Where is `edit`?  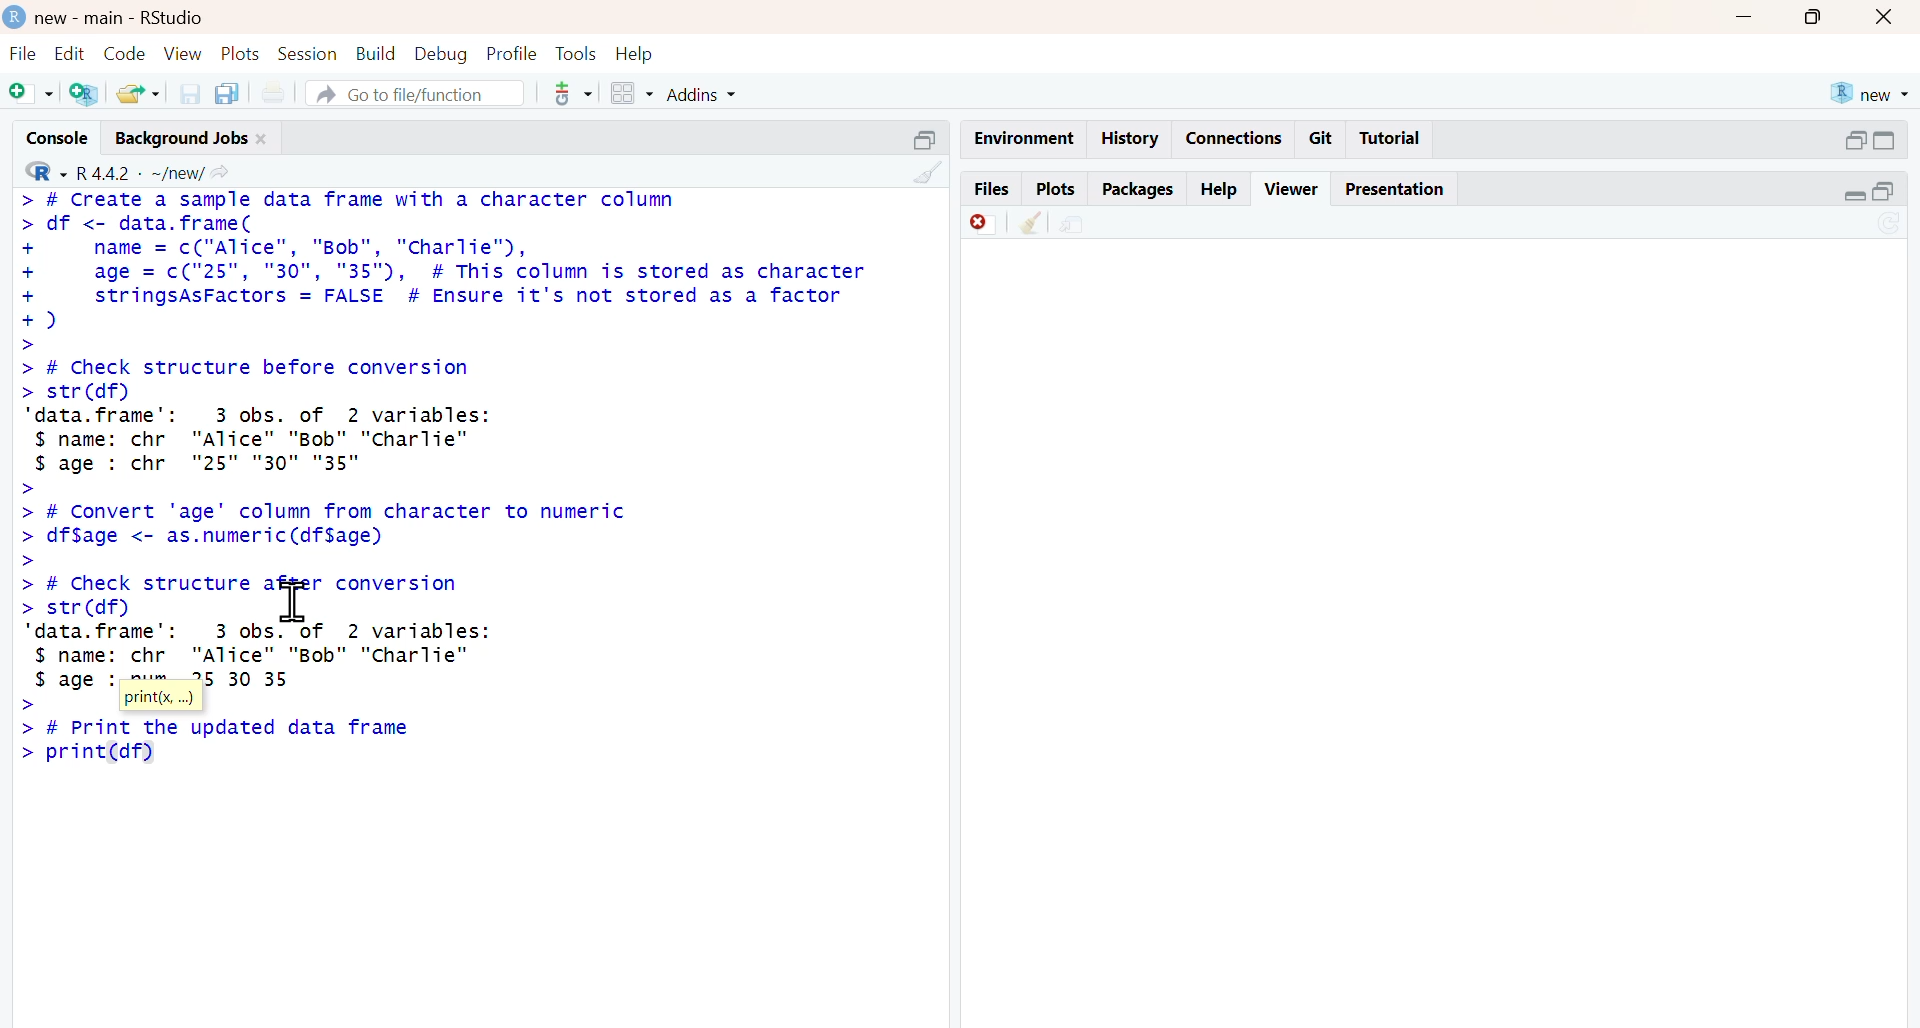 edit is located at coordinates (70, 54).